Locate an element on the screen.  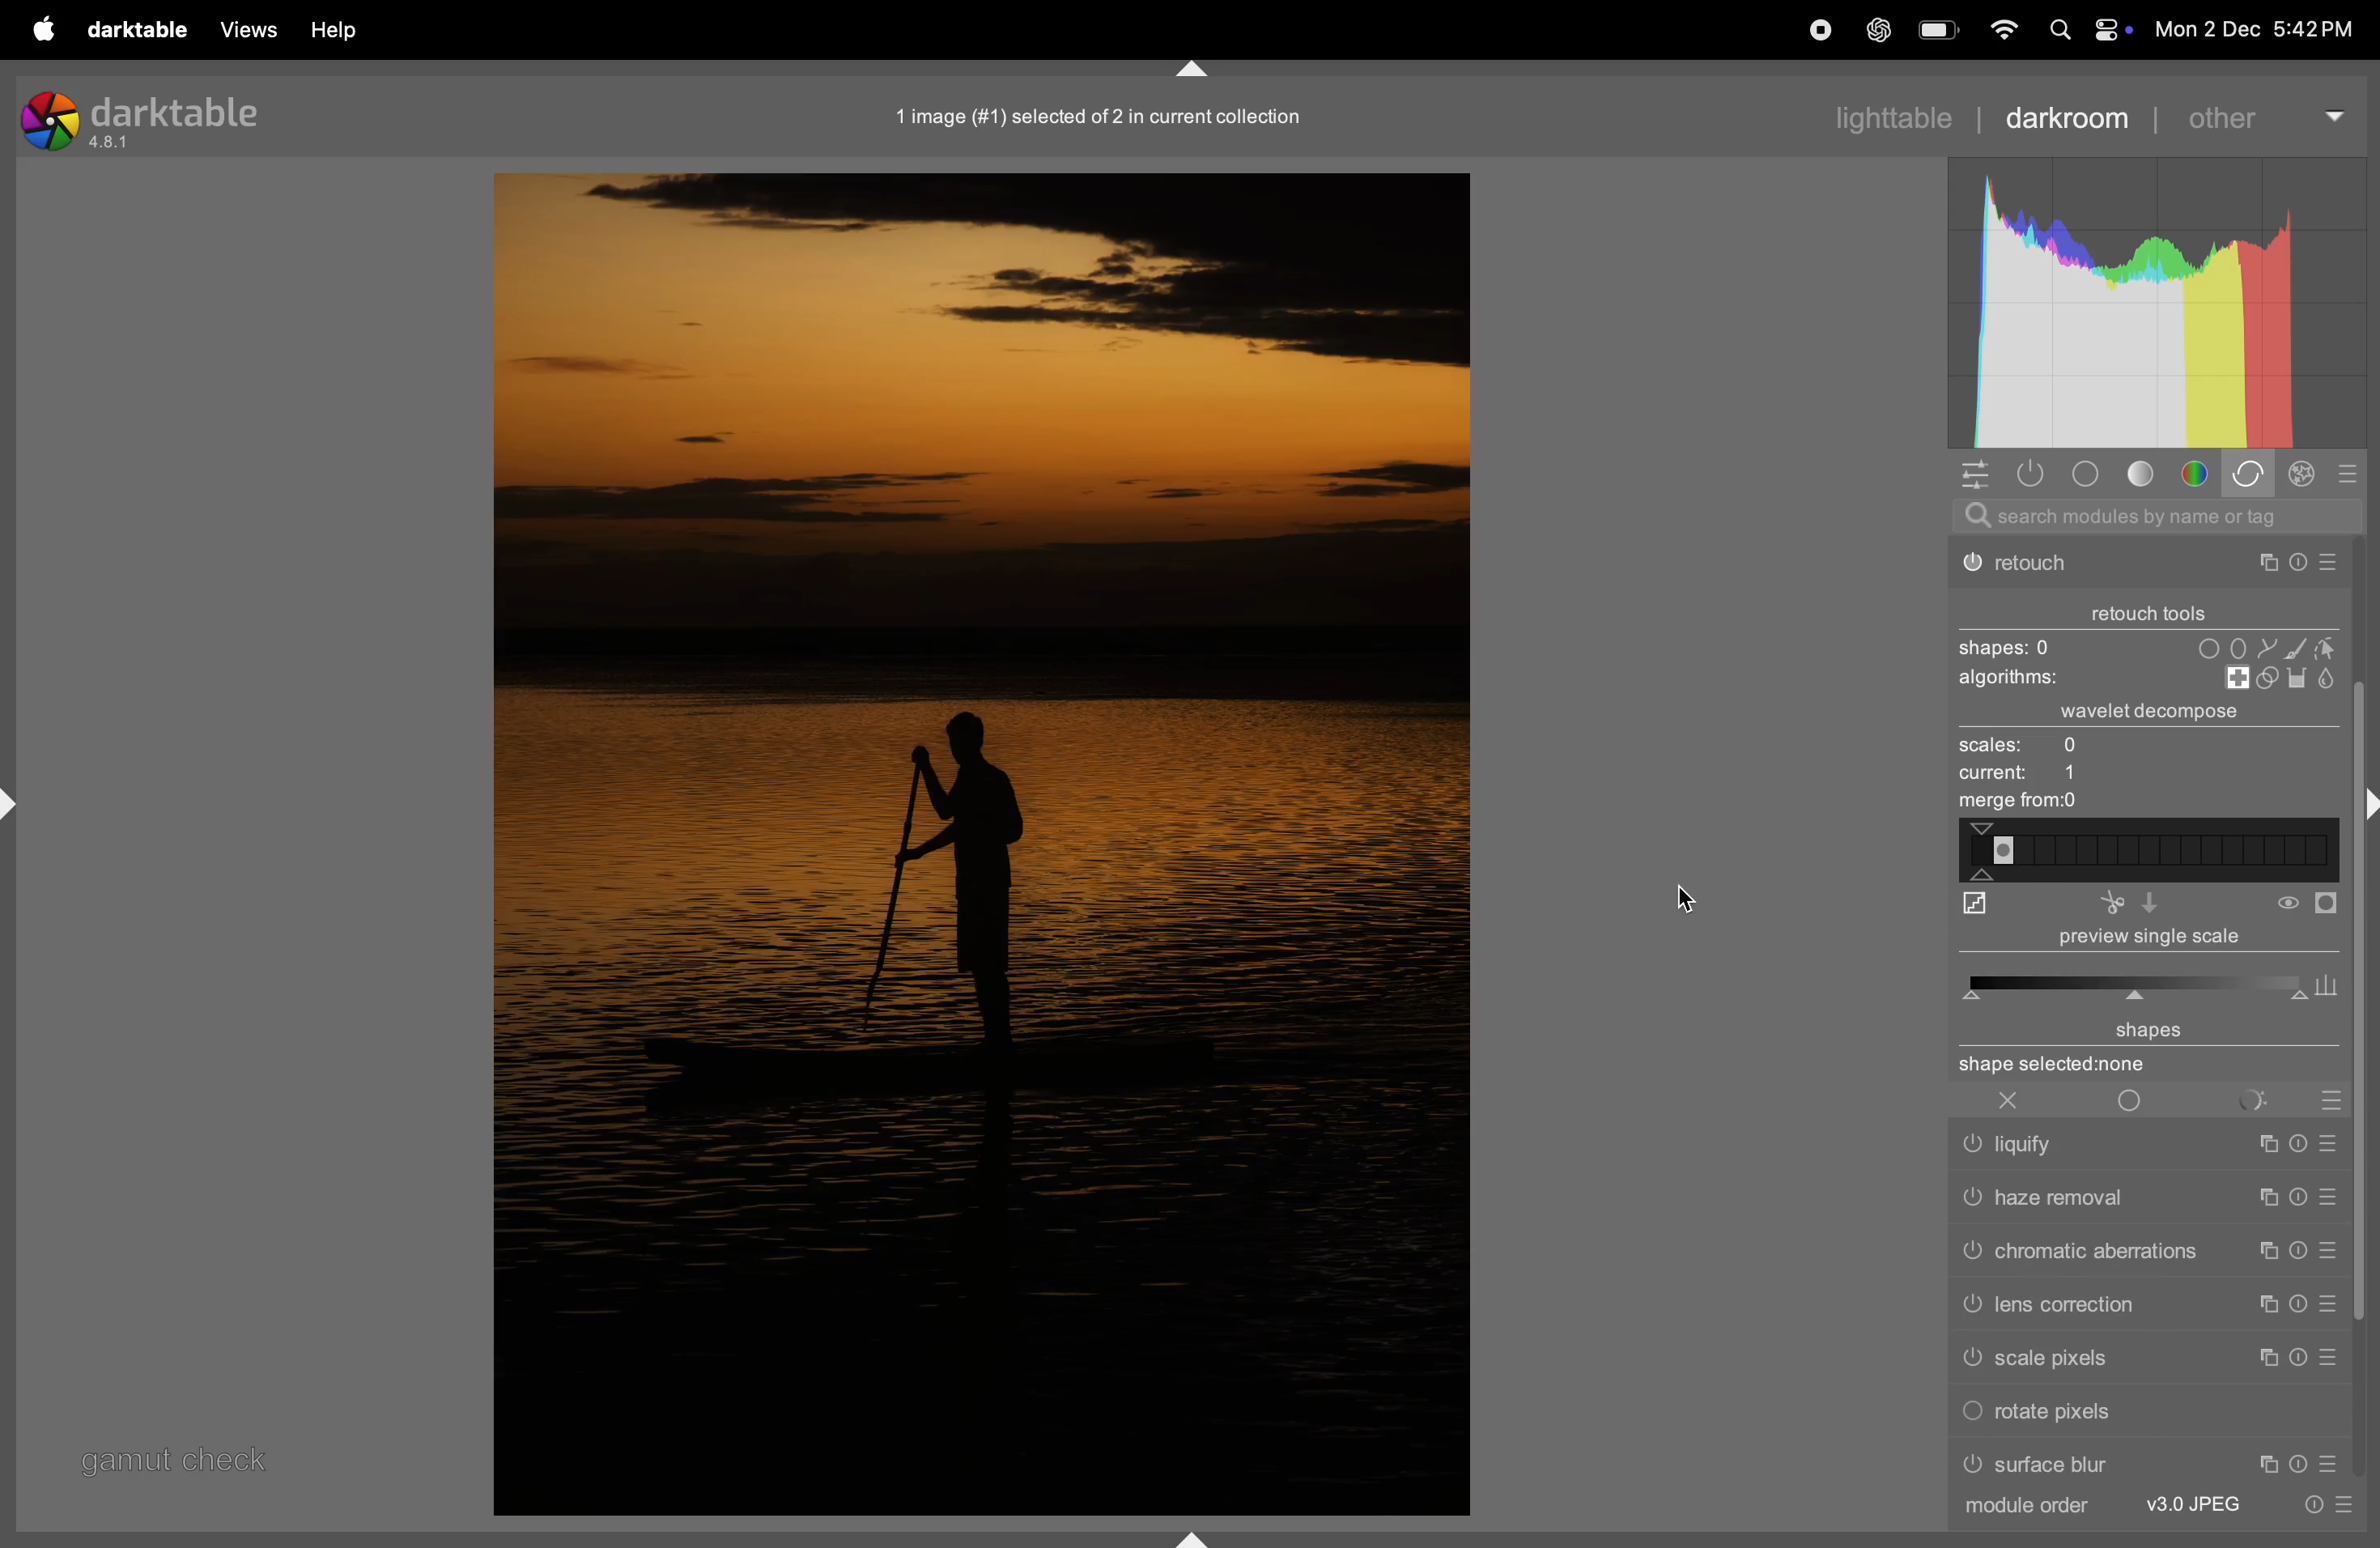
views is located at coordinates (252, 29).